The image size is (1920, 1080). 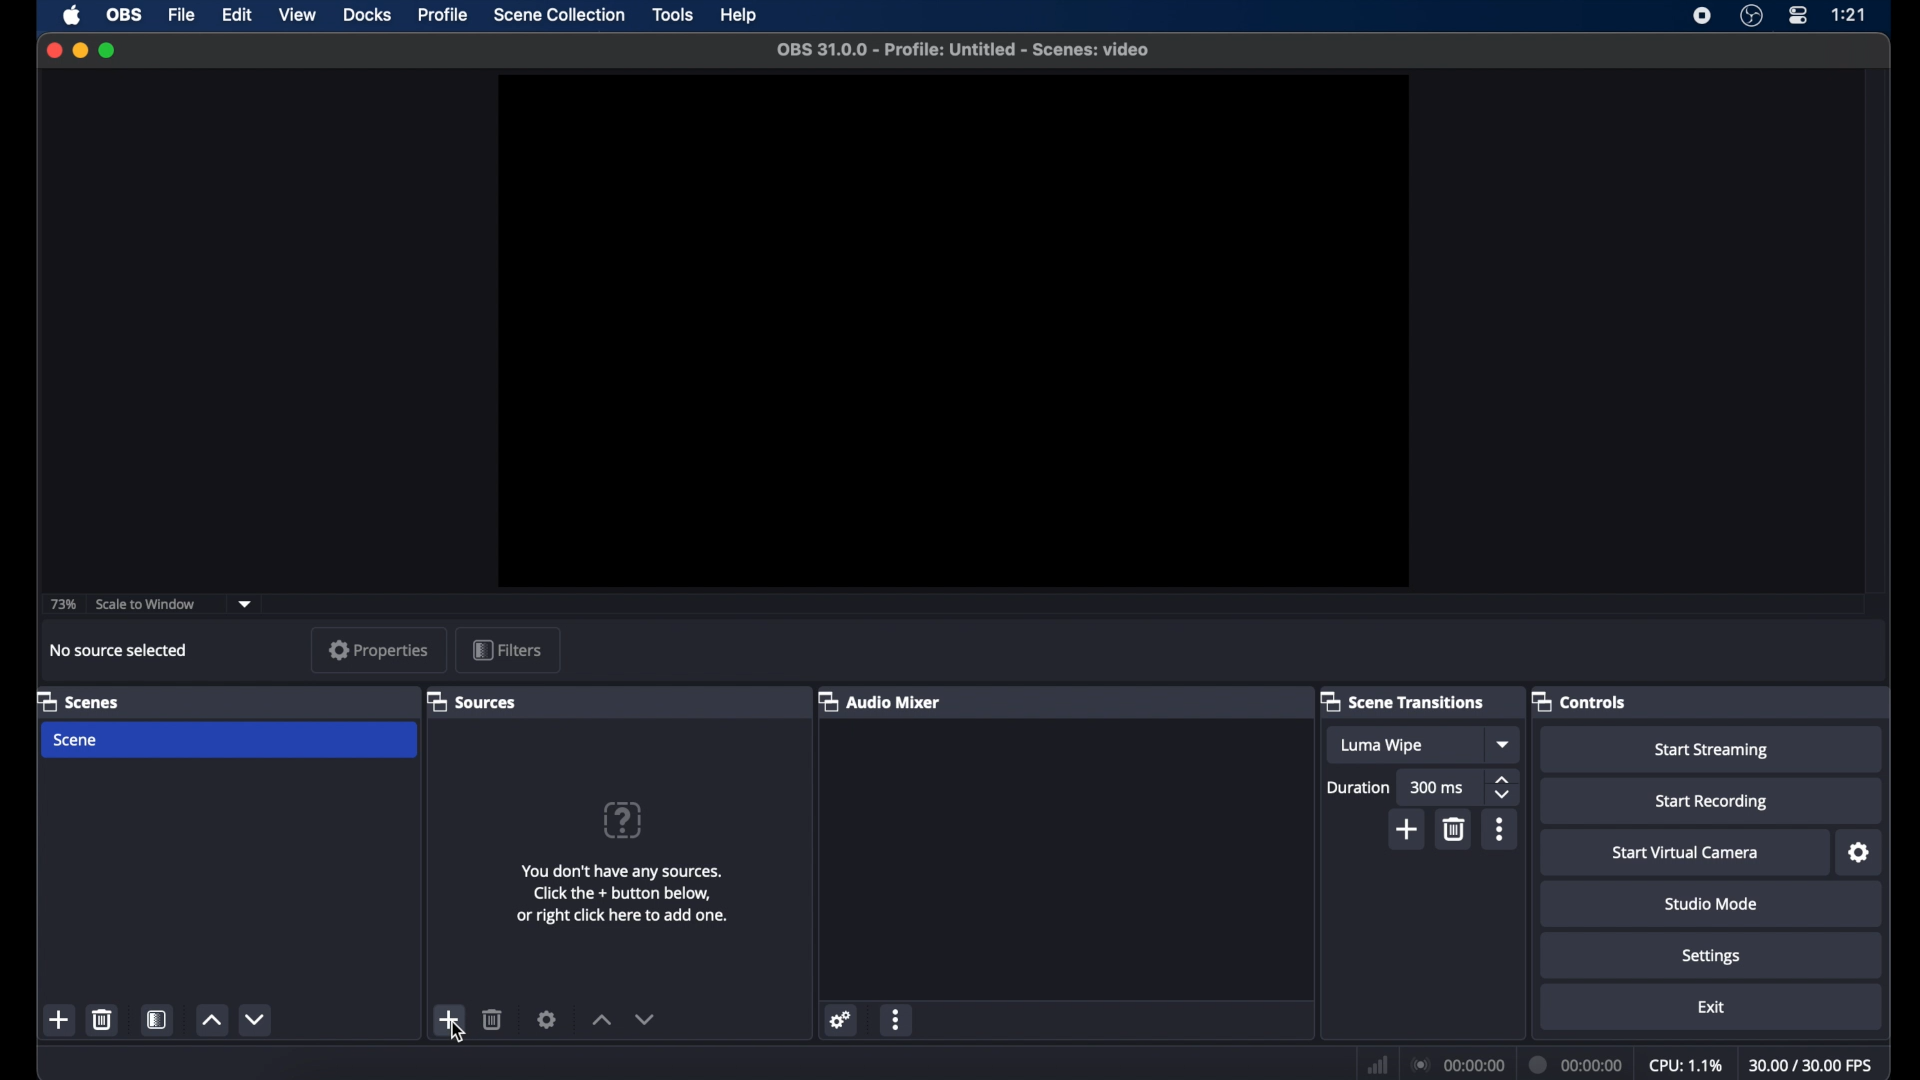 What do you see at coordinates (740, 17) in the screenshot?
I see `help` at bounding box center [740, 17].